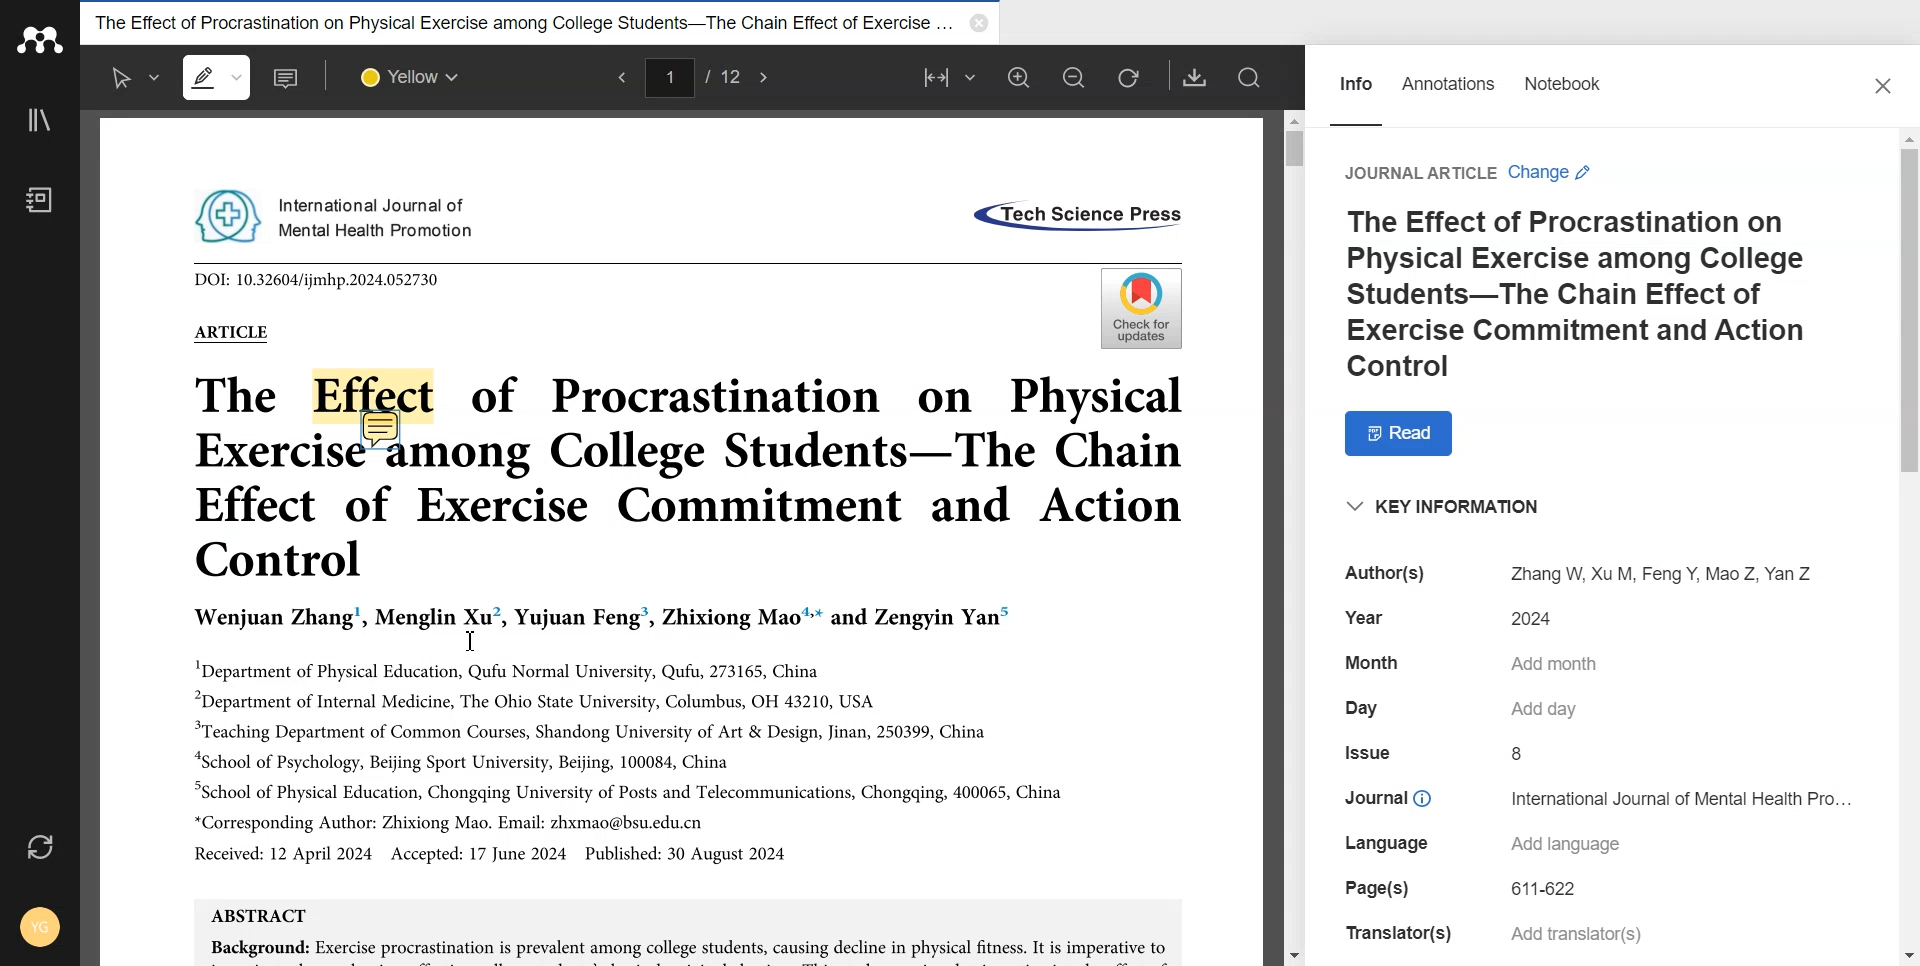  What do you see at coordinates (1196, 77) in the screenshot?
I see `Download` at bounding box center [1196, 77].